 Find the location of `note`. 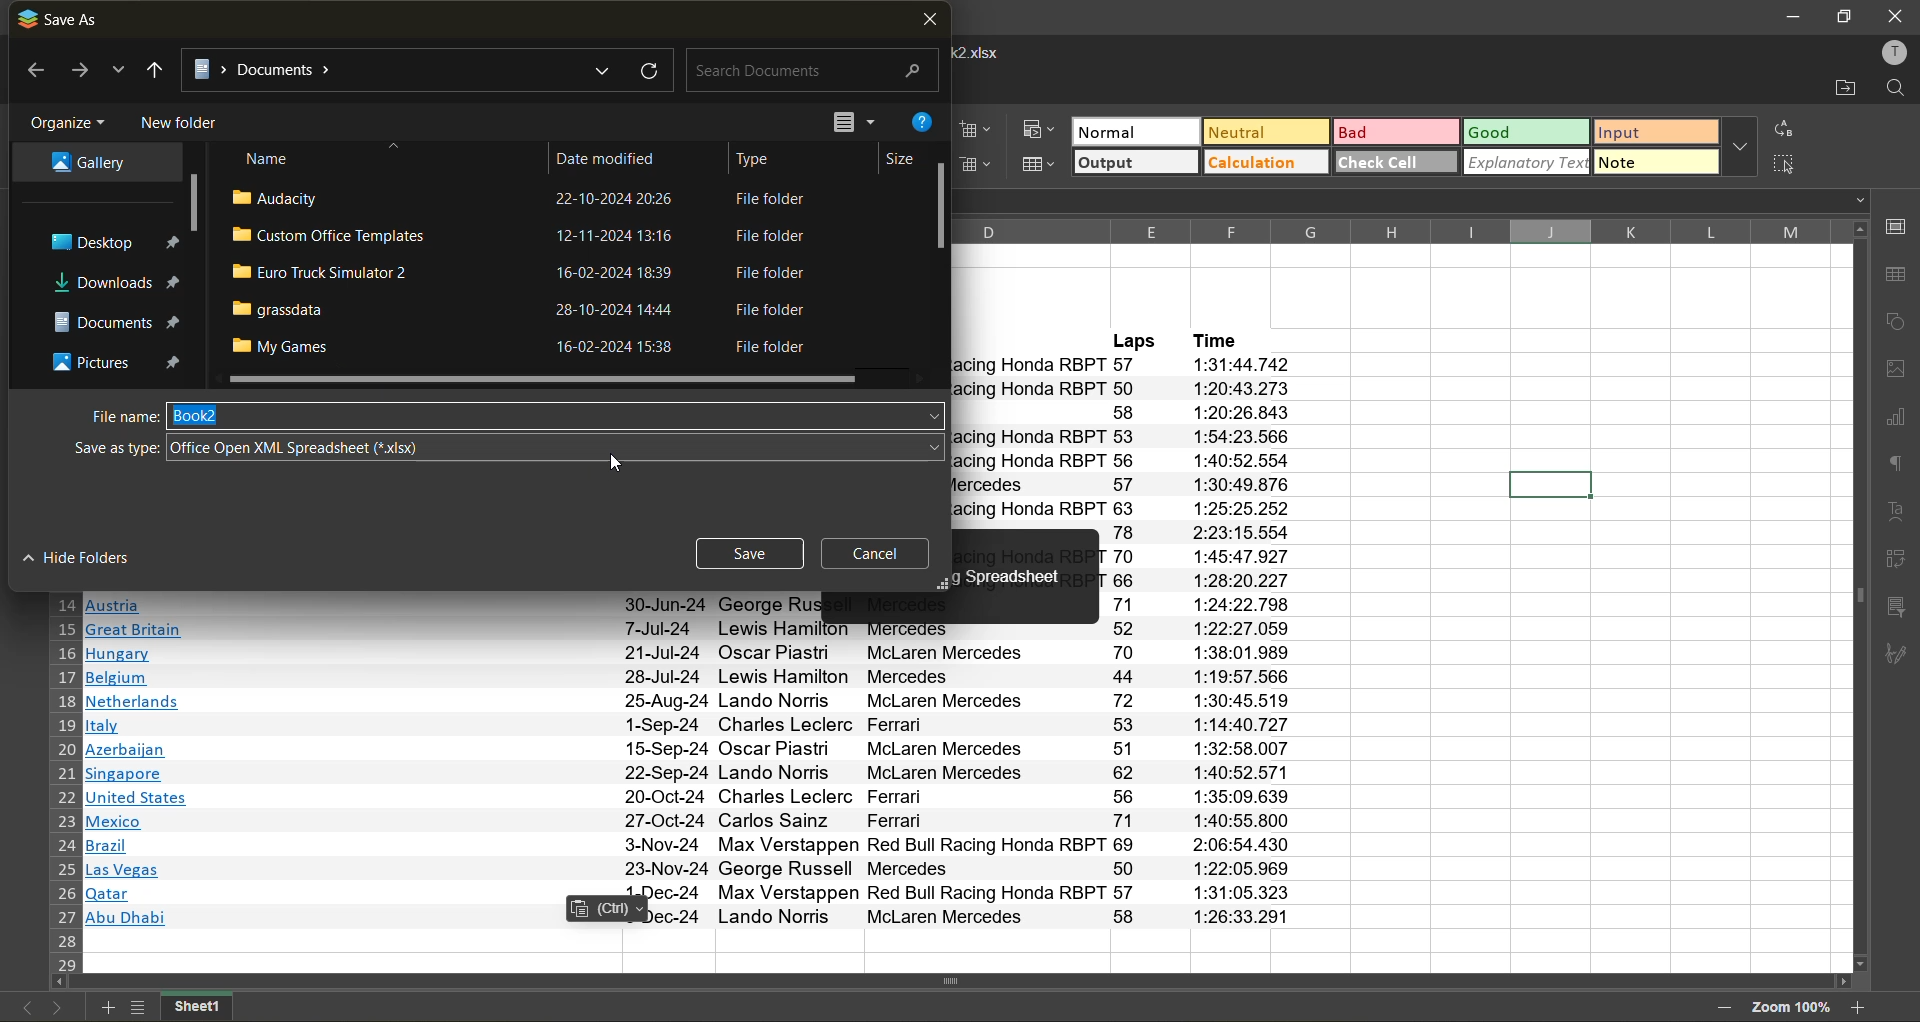

note is located at coordinates (1654, 161).